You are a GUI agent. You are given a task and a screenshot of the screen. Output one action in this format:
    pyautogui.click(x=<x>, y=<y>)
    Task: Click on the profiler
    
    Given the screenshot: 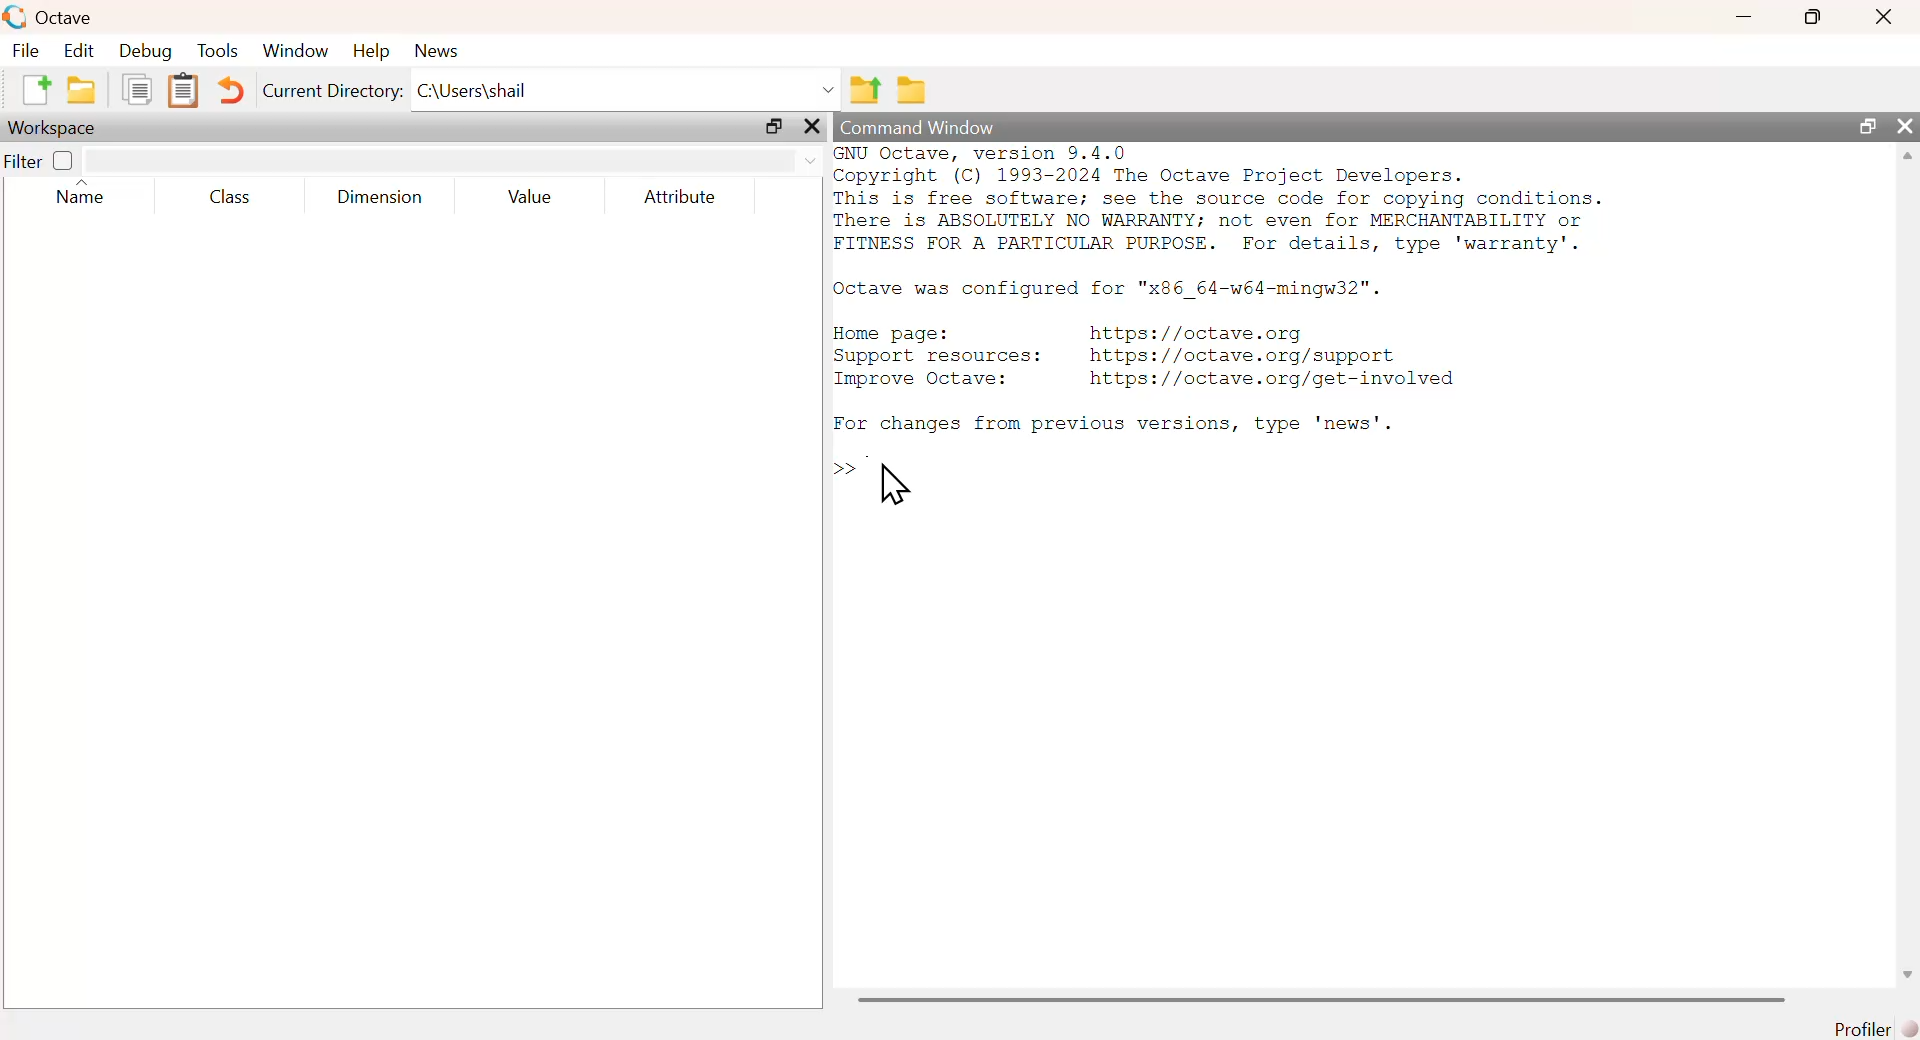 What is the action you would take?
    pyautogui.click(x=1871, y=1029)
    